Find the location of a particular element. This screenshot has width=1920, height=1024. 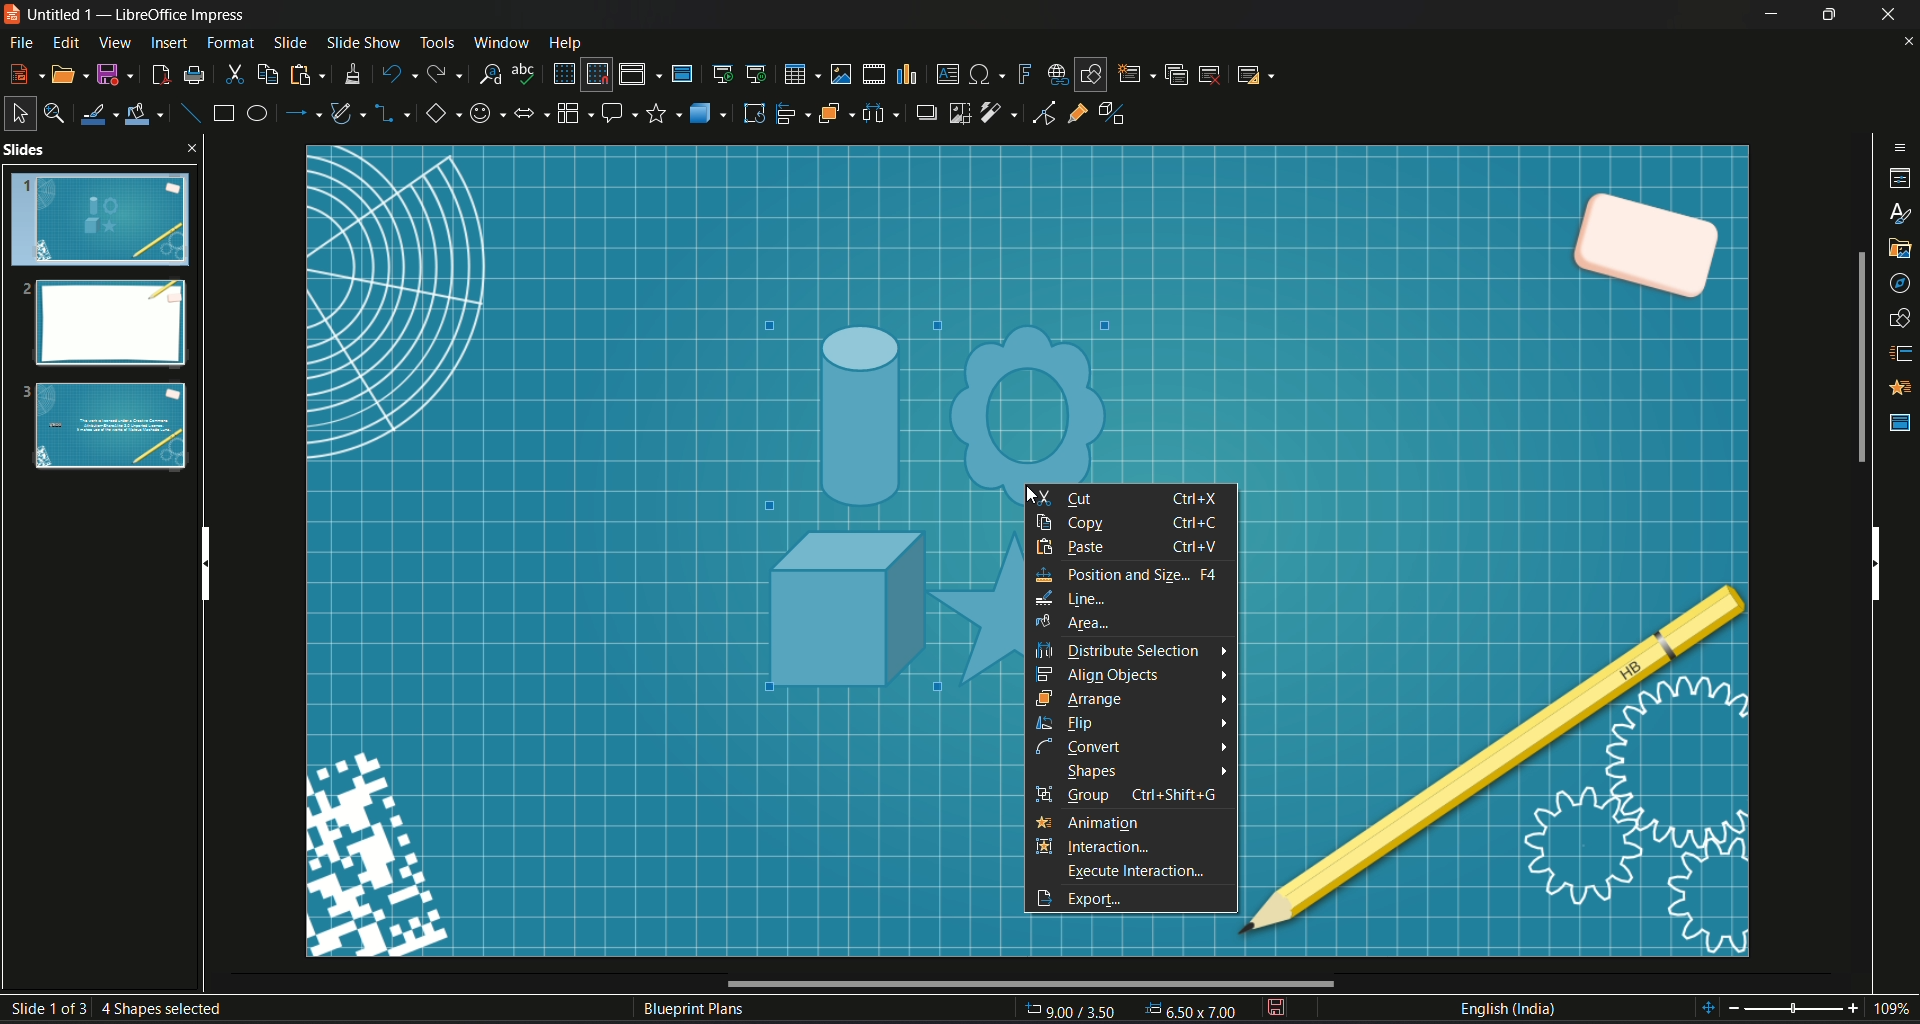

line color is located at coordinates (98, 114).